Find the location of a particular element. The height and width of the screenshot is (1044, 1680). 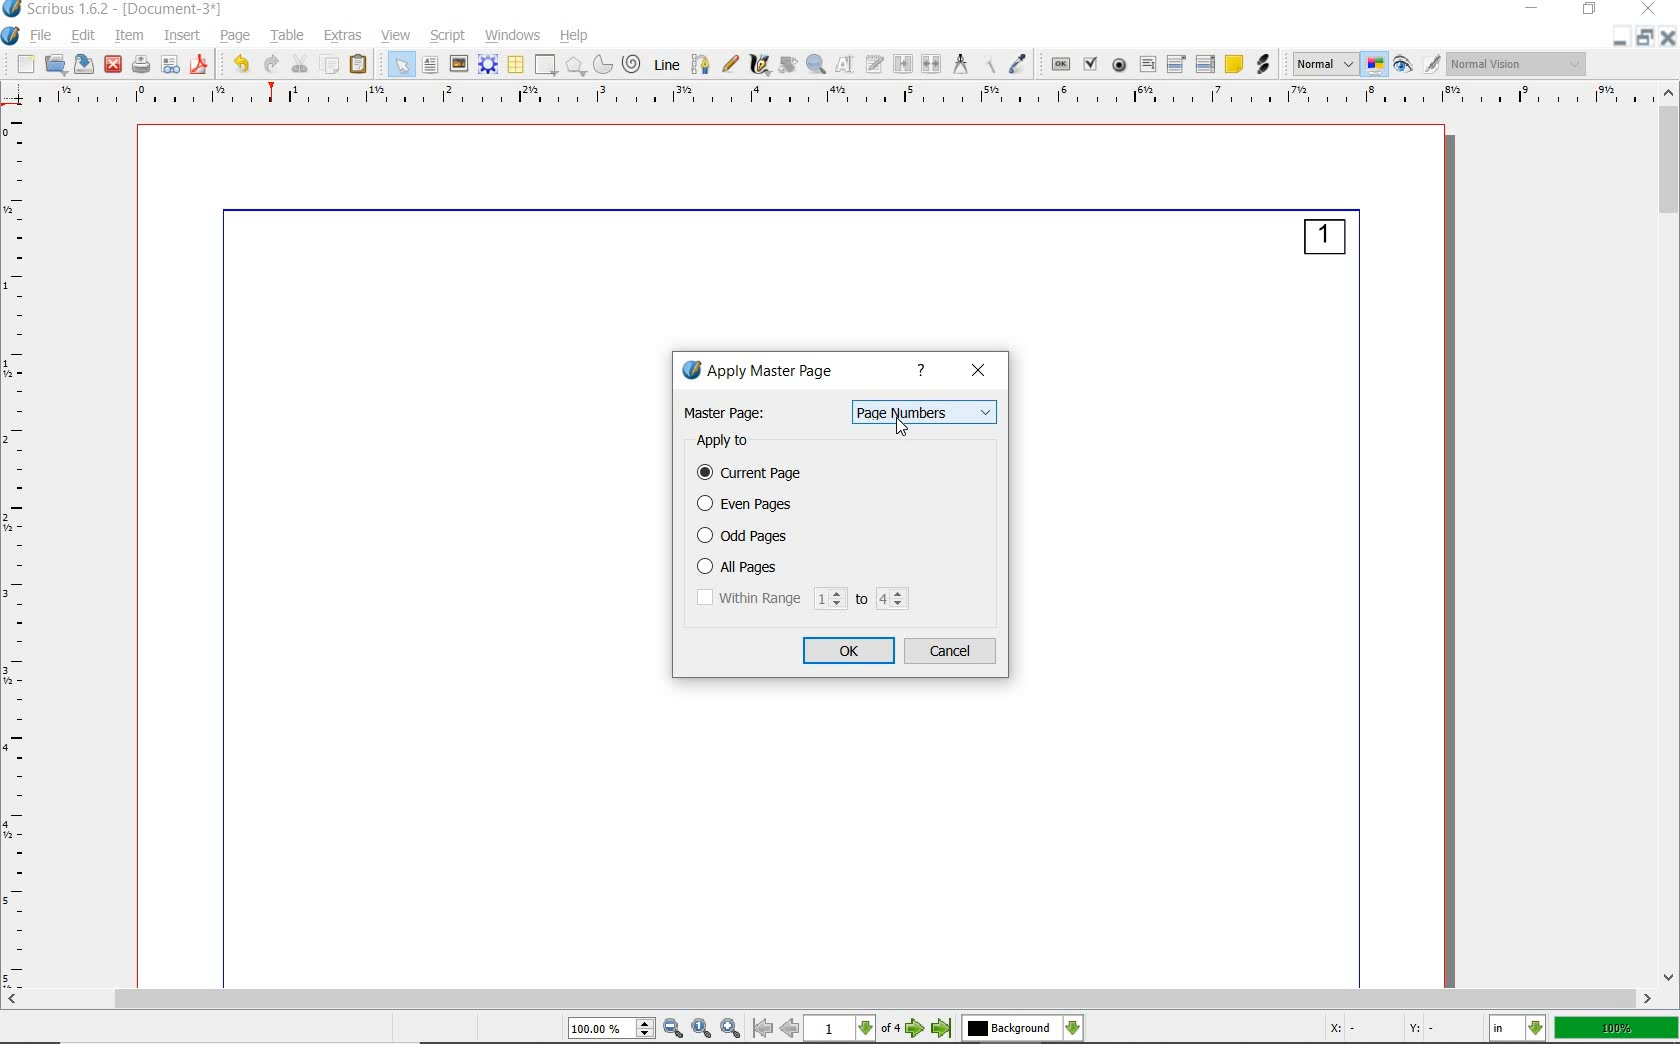

calligraphic line is located at coordinates (760, 66).